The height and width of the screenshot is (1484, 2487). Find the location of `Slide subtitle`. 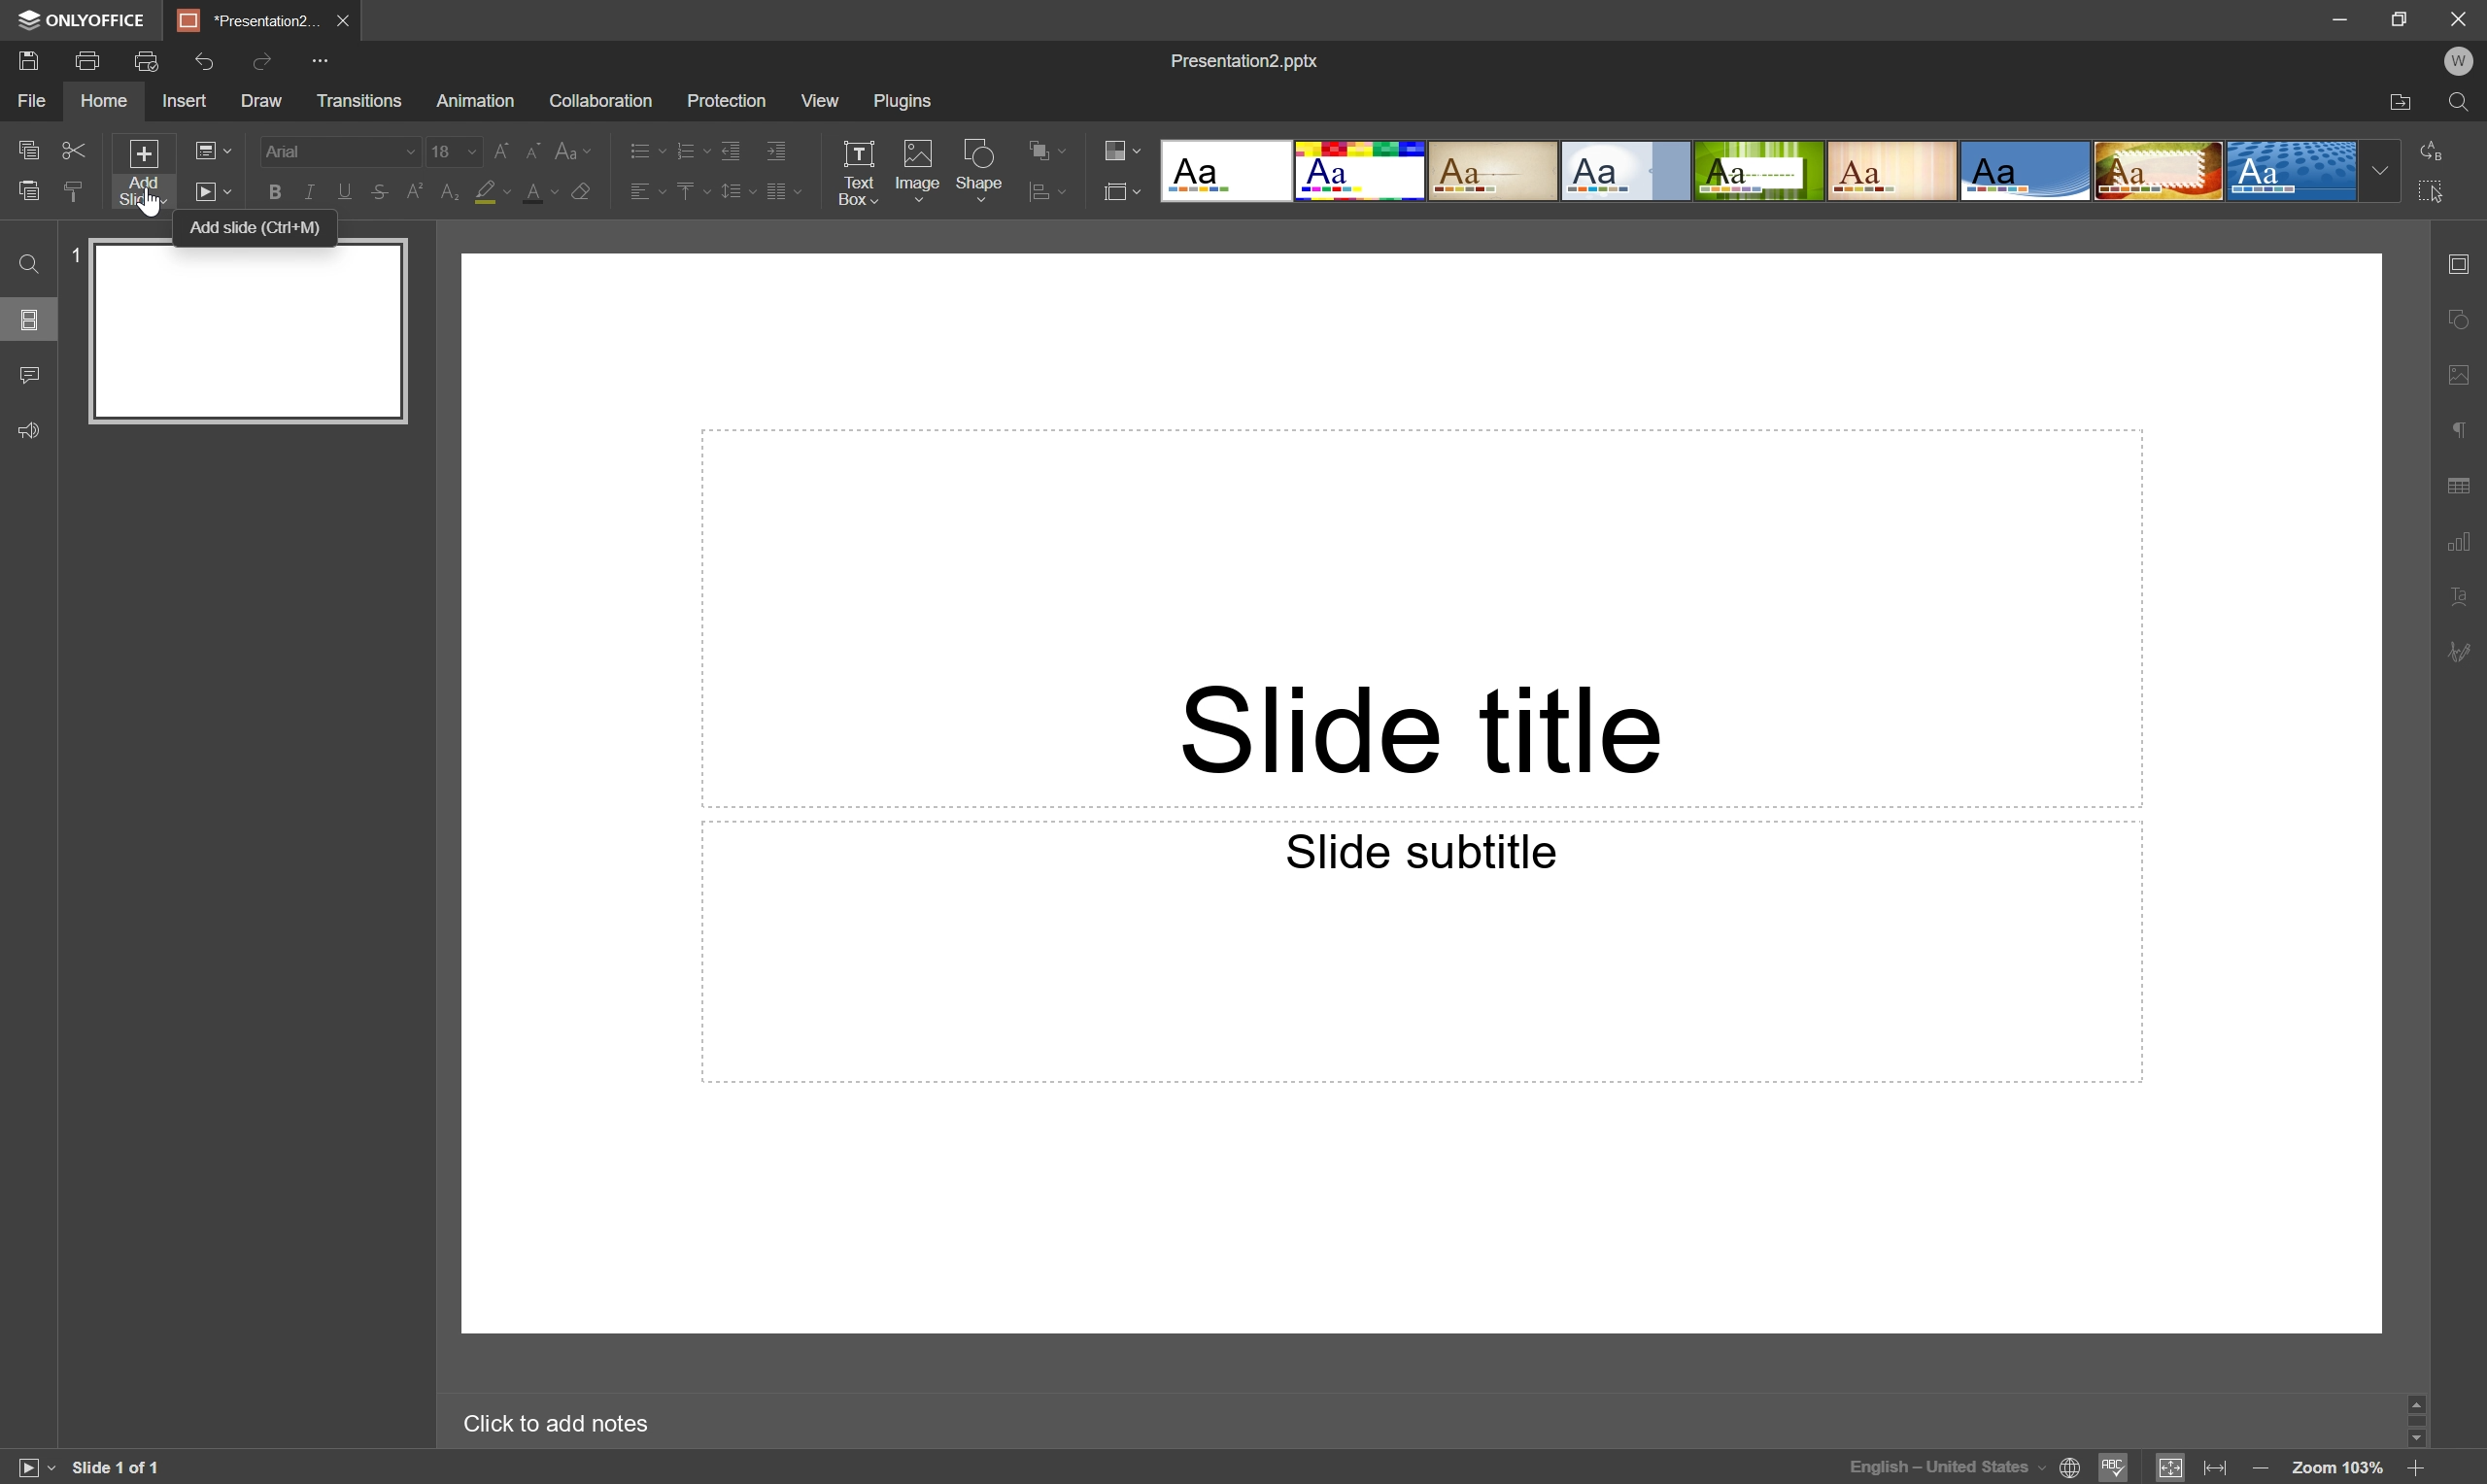

Slide subtitle is located at coordinates (1424, 851).